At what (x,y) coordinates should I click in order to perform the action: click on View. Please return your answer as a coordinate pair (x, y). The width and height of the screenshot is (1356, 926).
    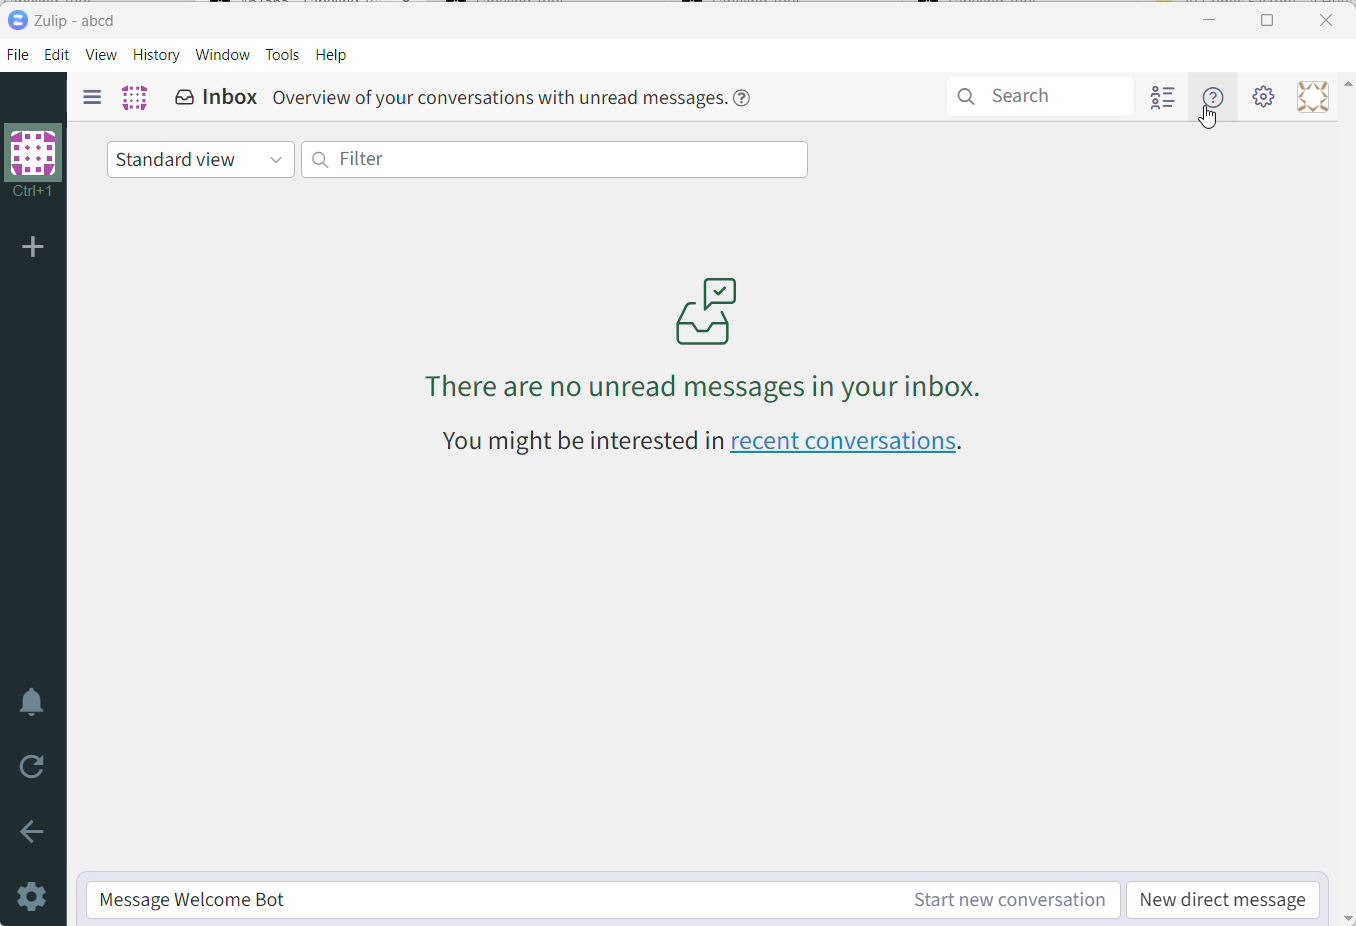
    Looking at the image, I should click on (102, 56).